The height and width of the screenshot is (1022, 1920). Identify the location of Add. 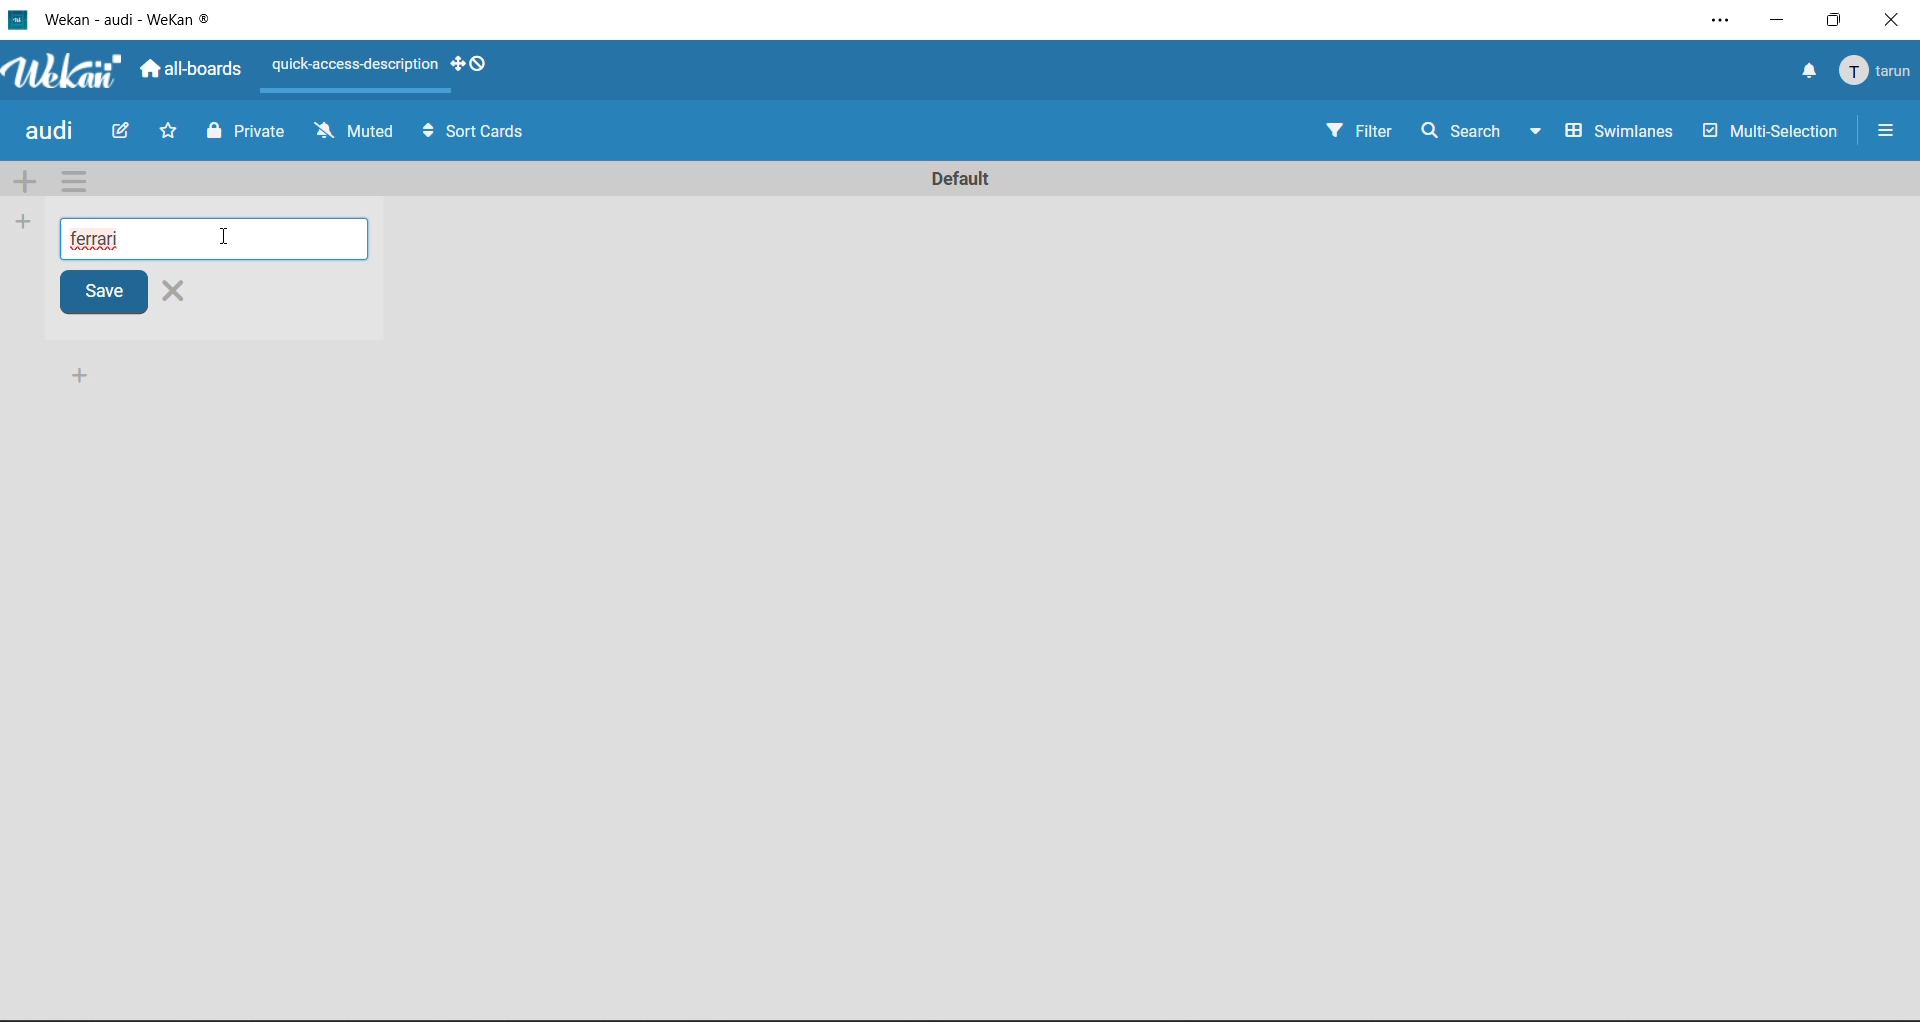
(79, 374).